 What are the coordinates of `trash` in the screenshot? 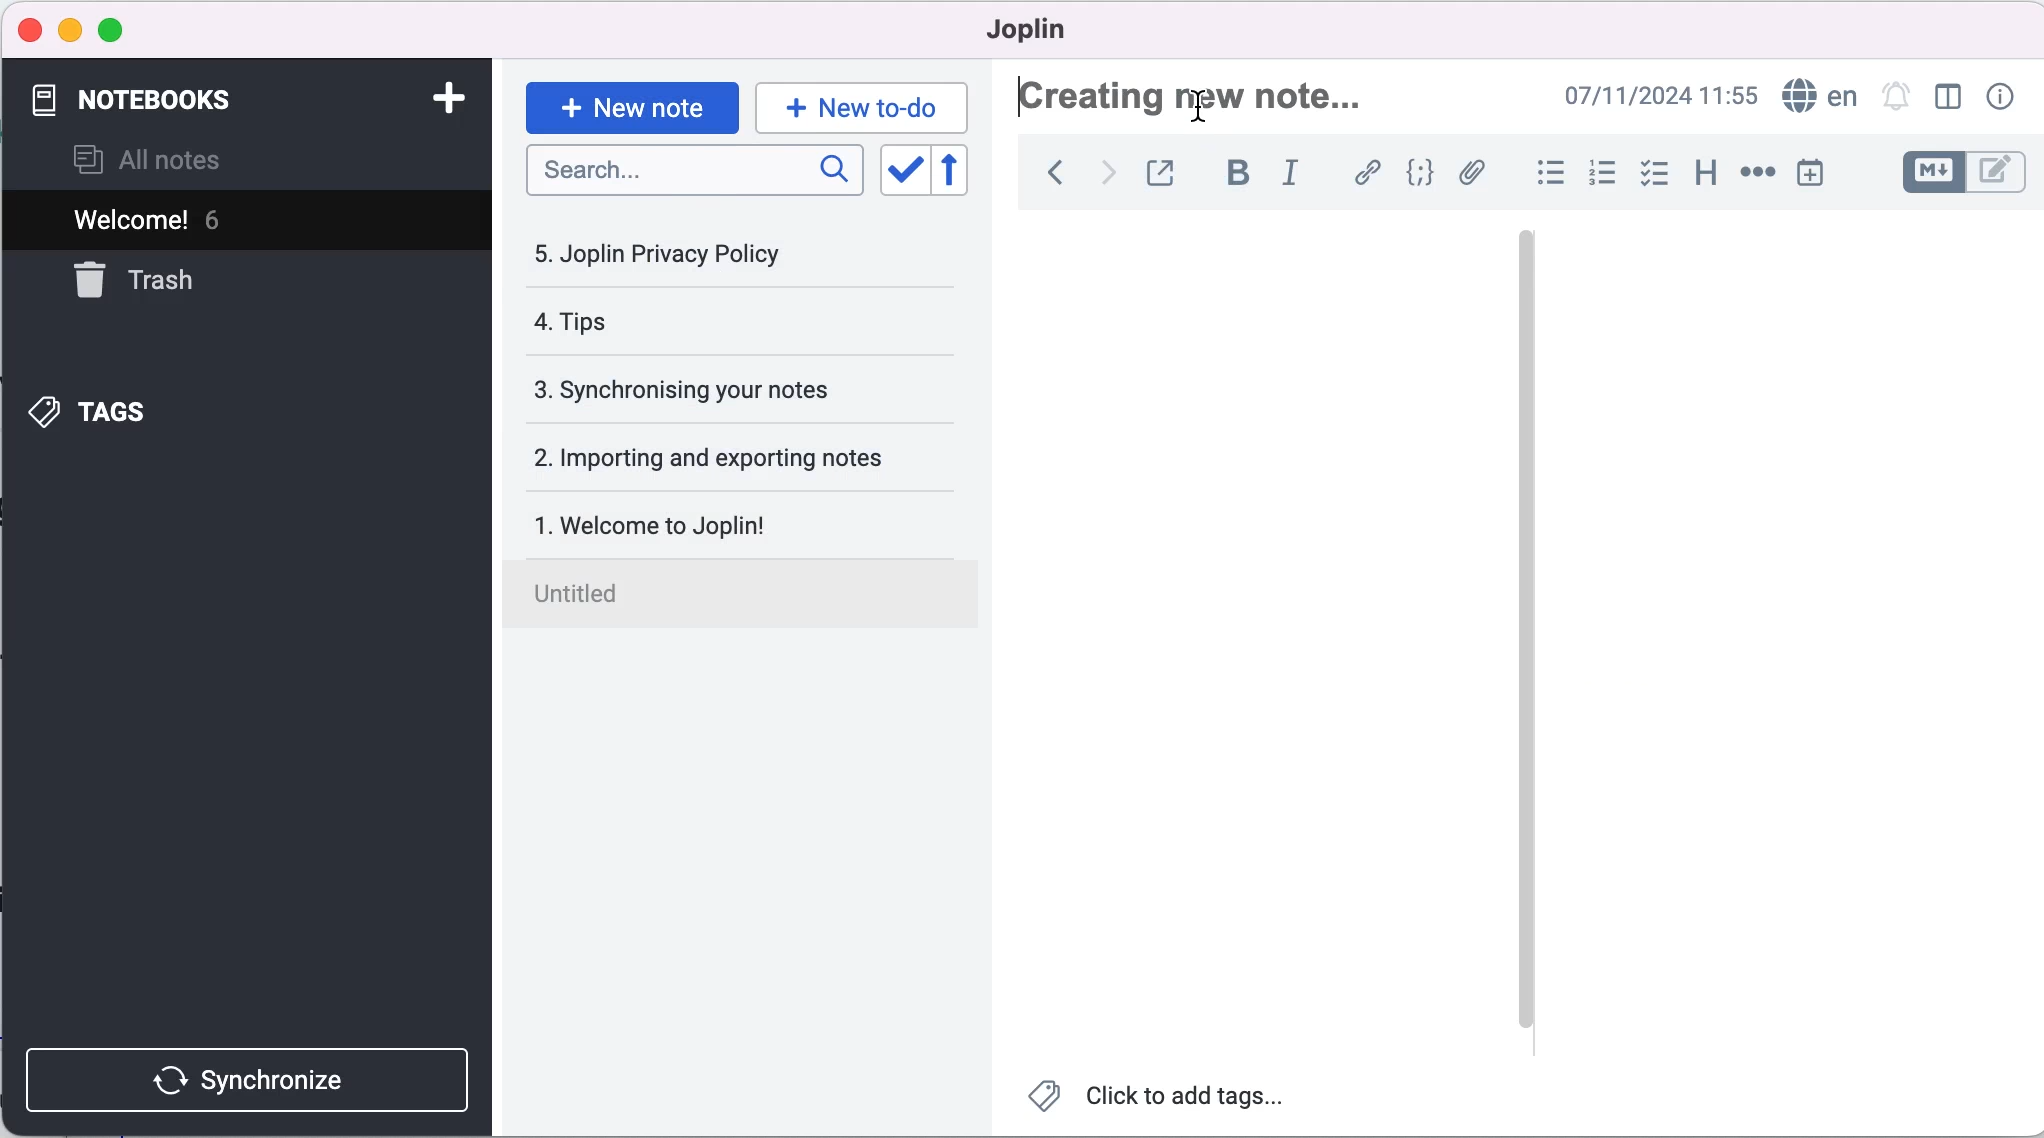 It's located at (183, 282).